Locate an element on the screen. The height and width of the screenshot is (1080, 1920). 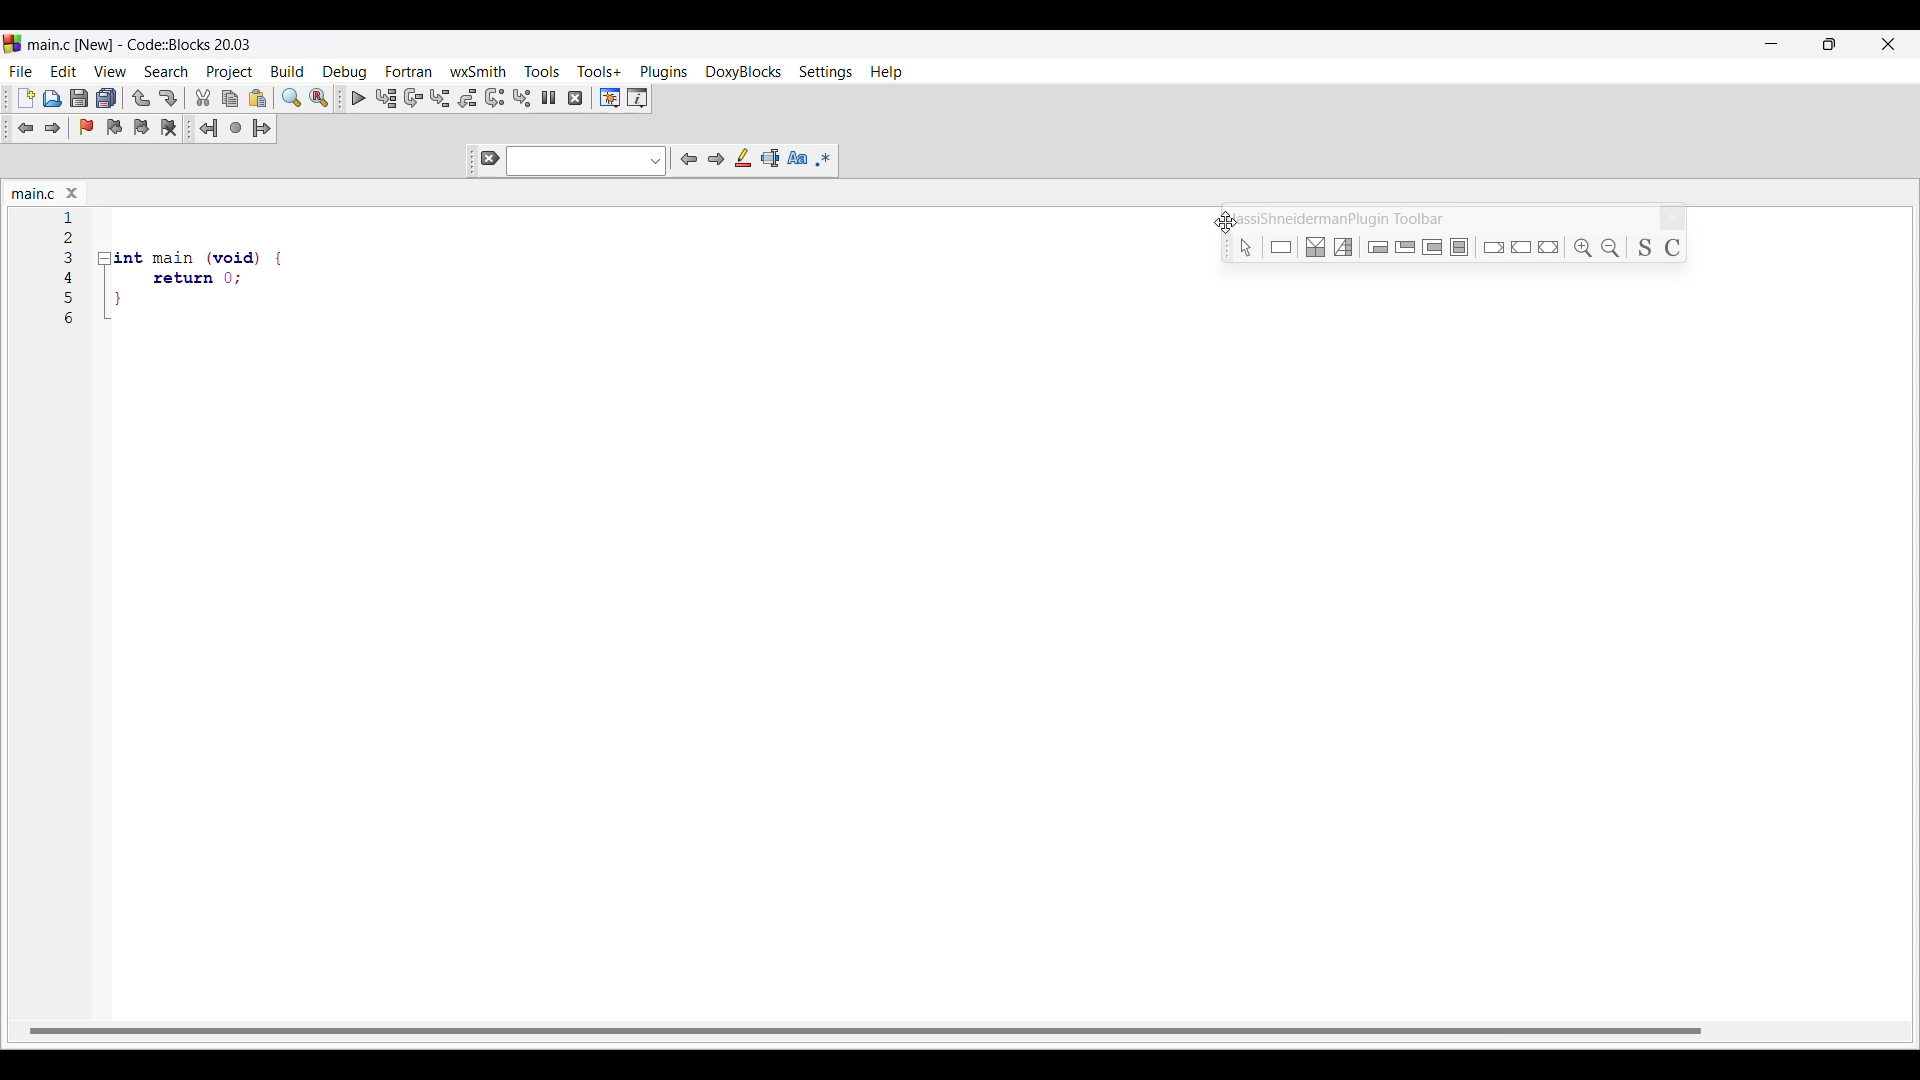
Close tab is located at coordinates (72, 193).